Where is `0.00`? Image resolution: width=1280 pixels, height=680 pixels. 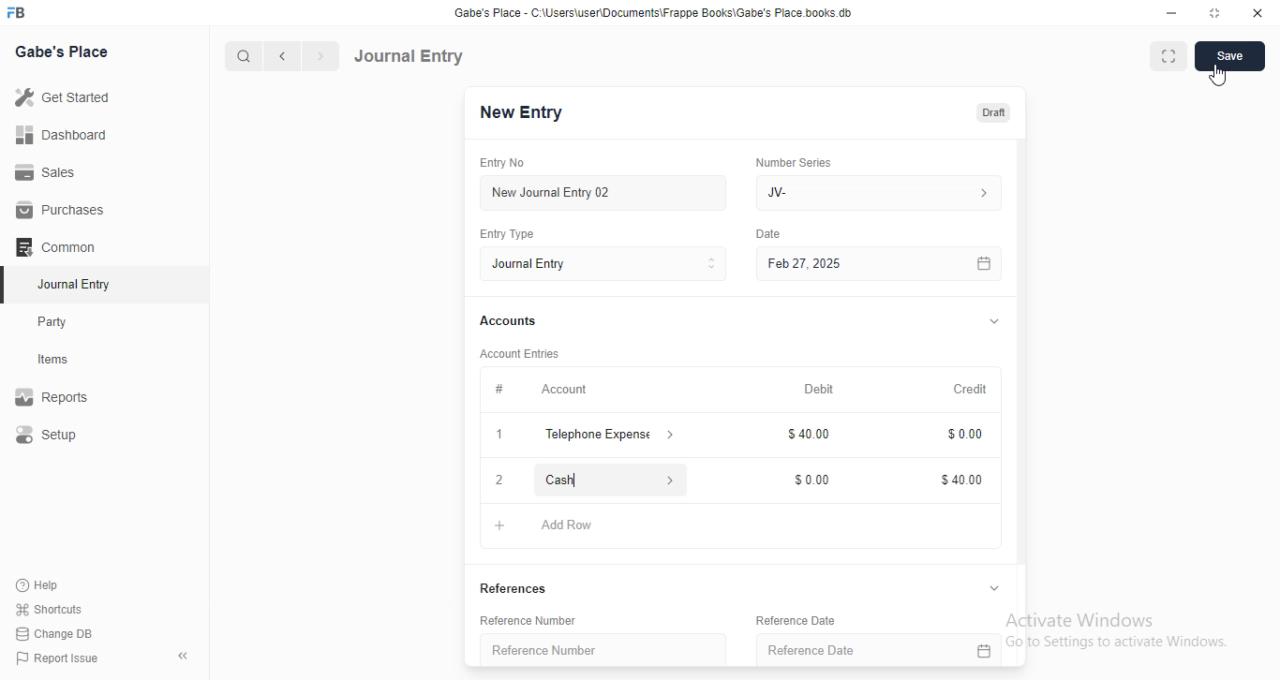 0.00 is located at coordinates (958, 436).